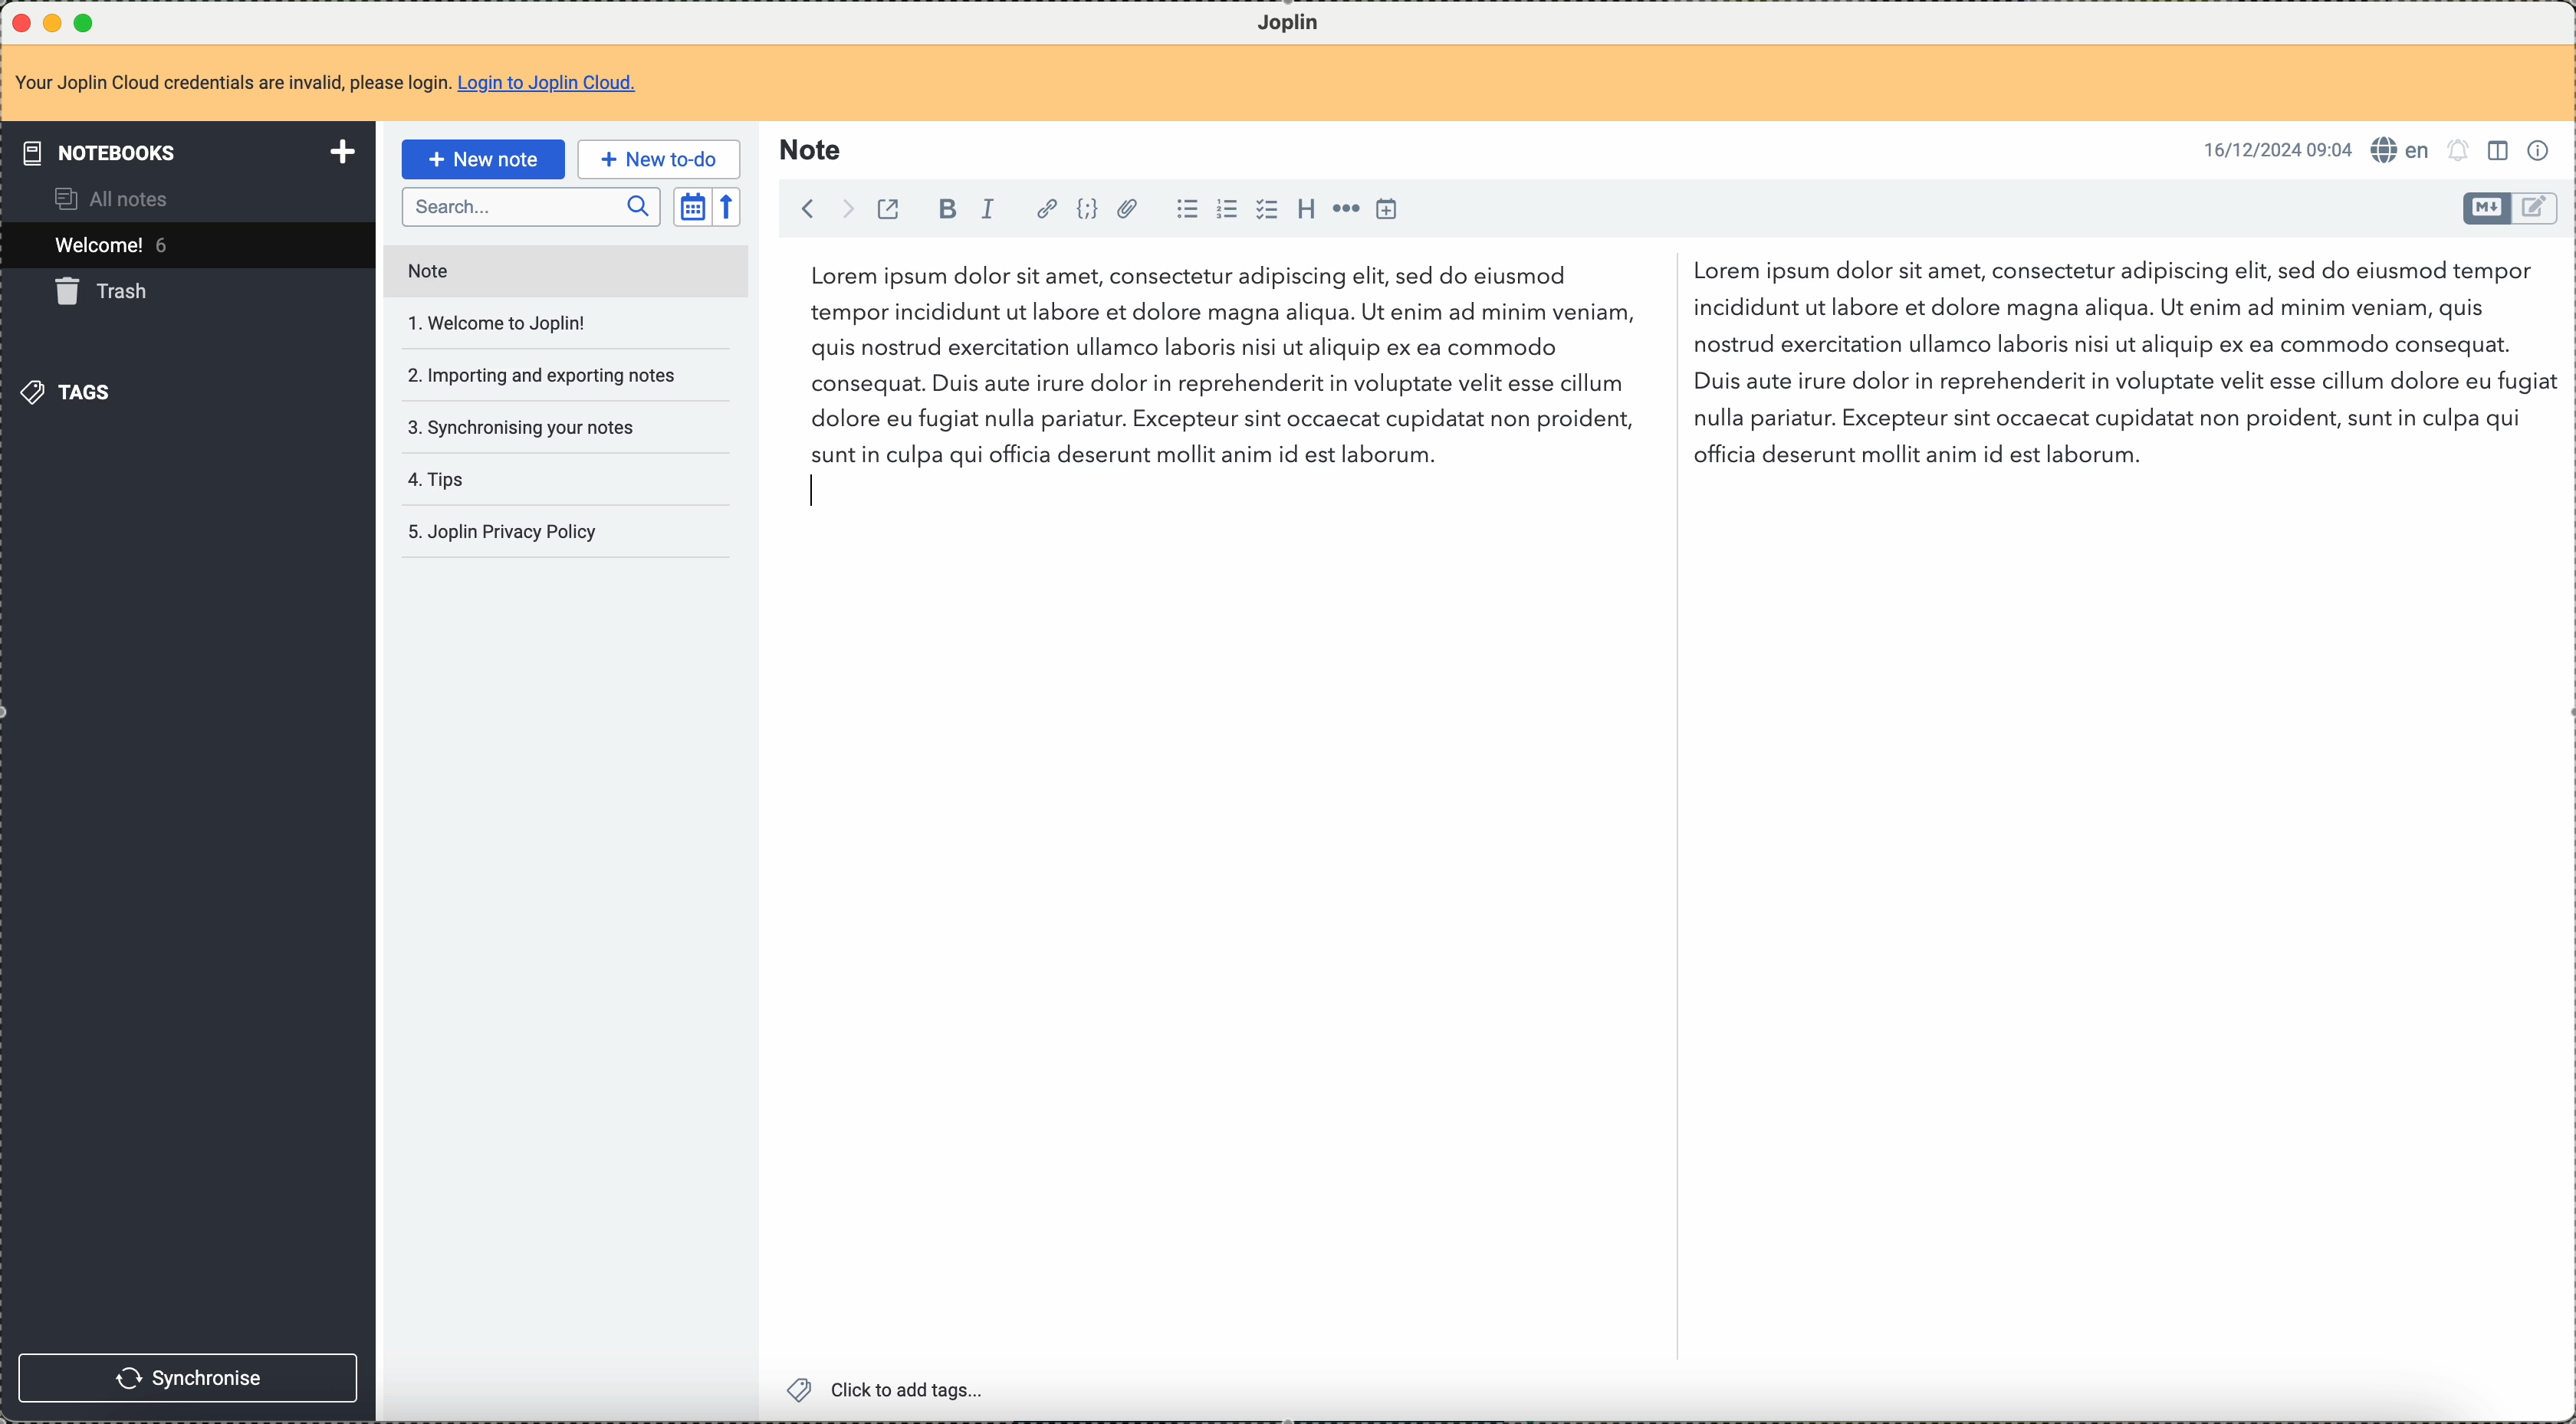  What do you see at coordinates (108, 295) in the screenshot?
I see `trash` at bounding box center [108, 295].